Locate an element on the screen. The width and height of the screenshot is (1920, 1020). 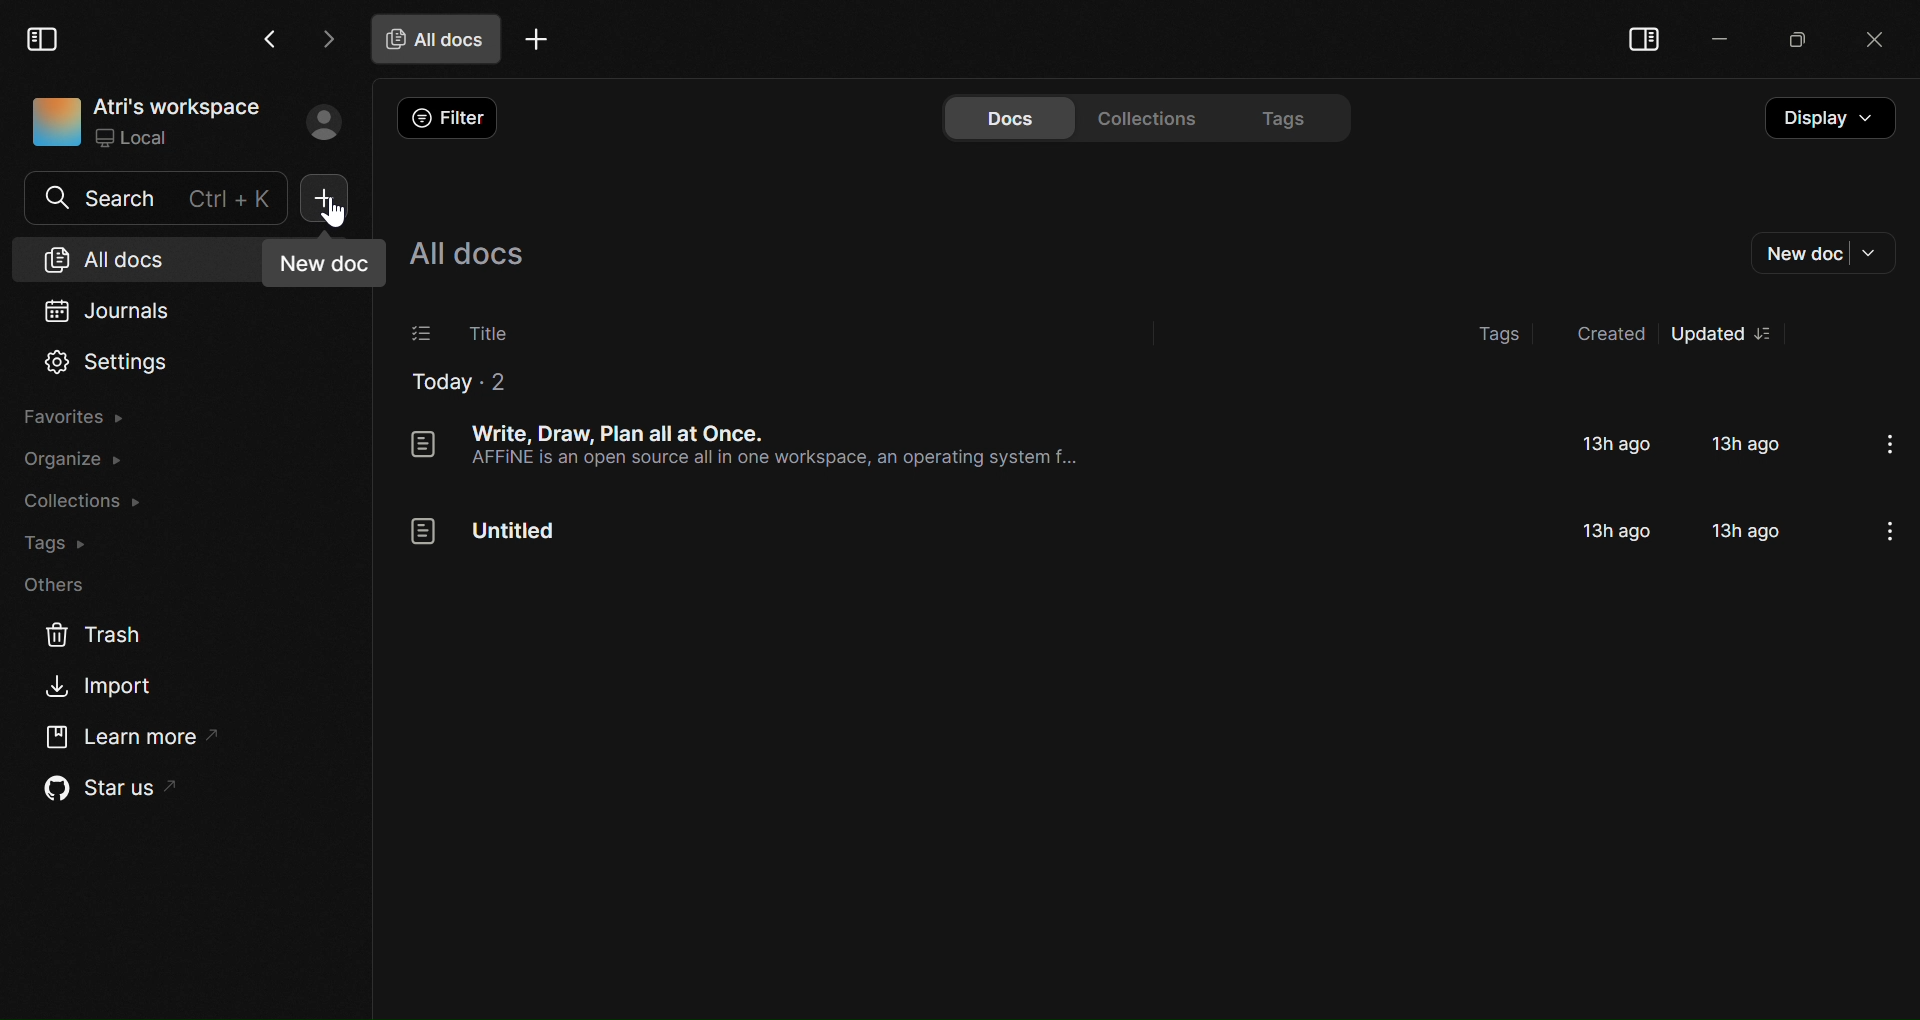
Others is located at coordinates (61, 586).